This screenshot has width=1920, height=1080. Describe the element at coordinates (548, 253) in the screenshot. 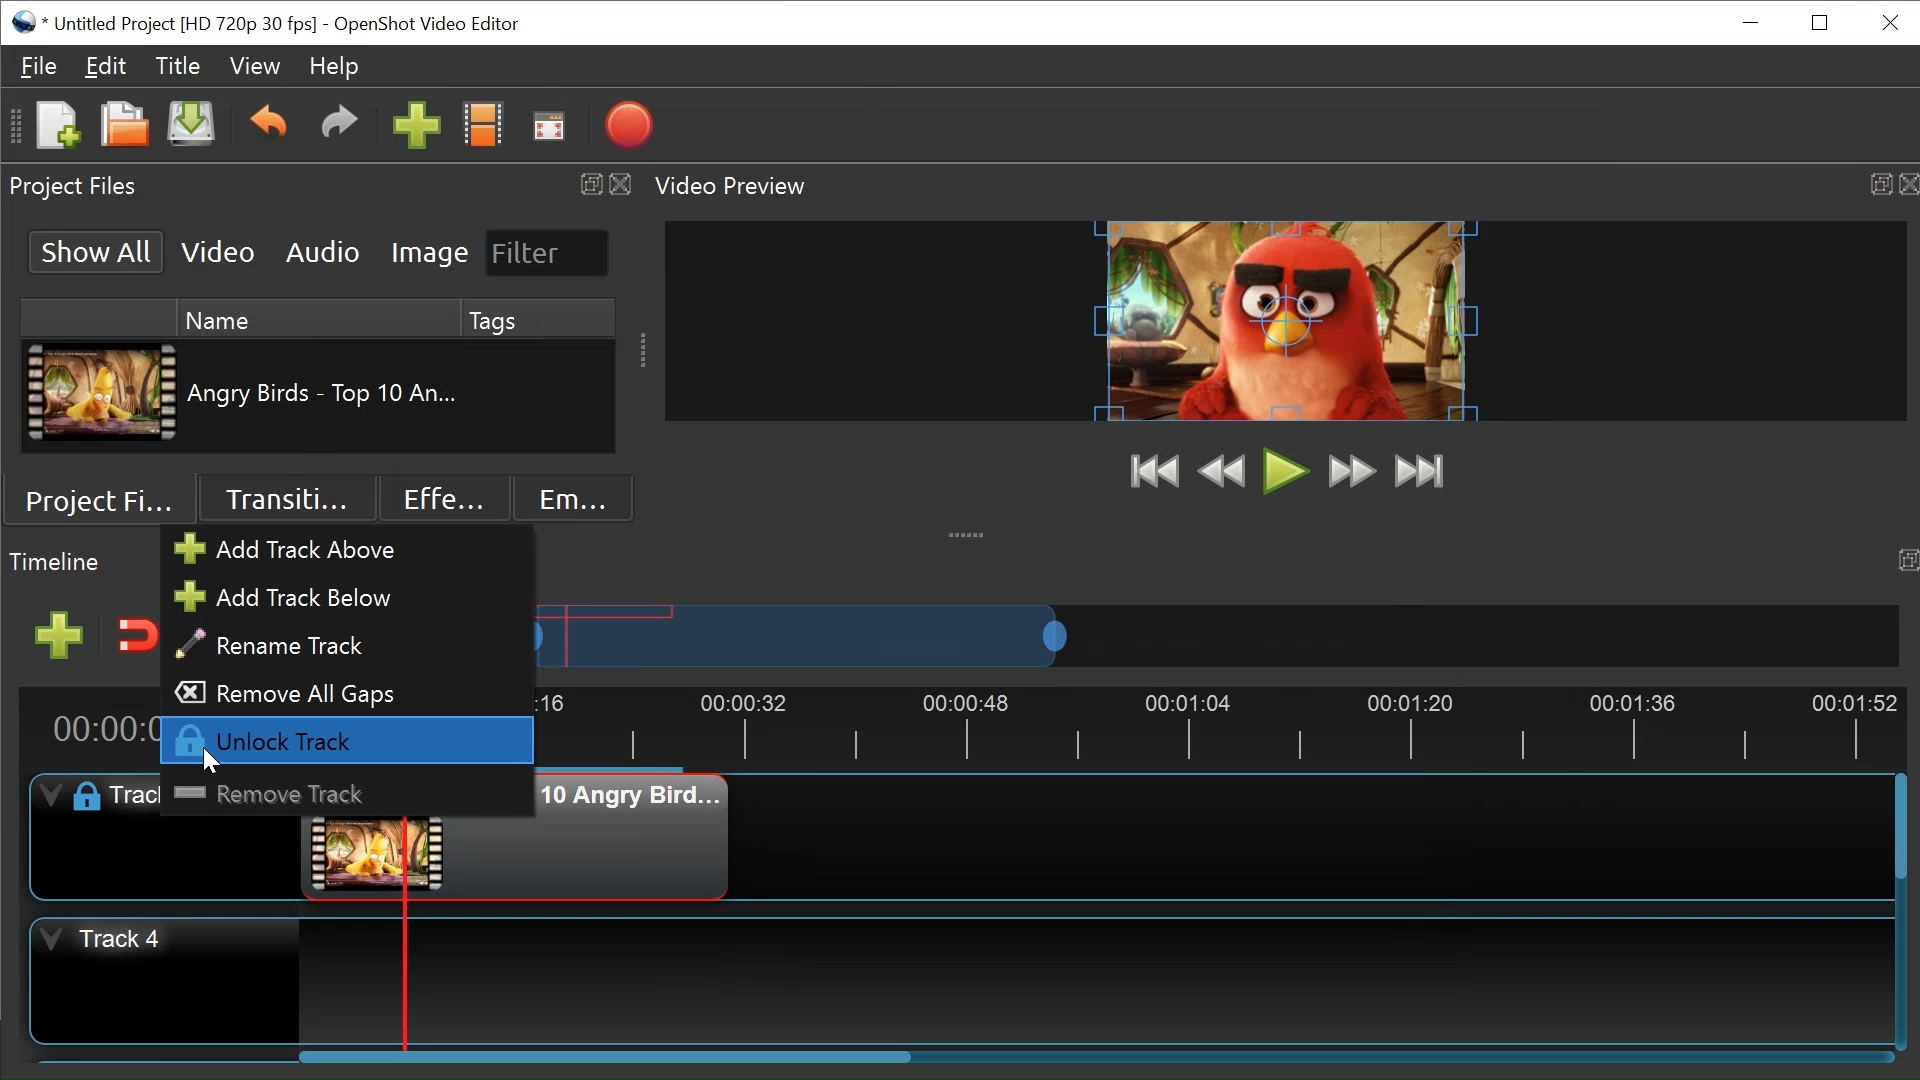

I see `Filter` at that location.